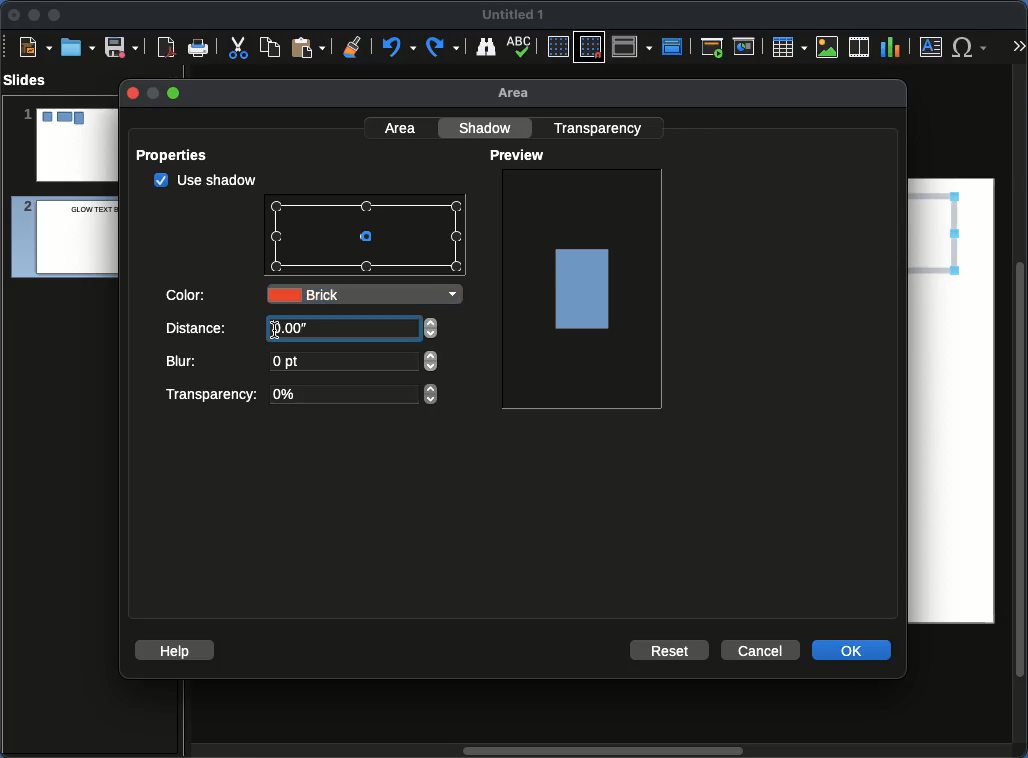 This screenshot has height=758, width=1028. What do you see at coordinates (592, 46) in the screenshot?
I see `Snap to grid` at bounding box center [592, 46].